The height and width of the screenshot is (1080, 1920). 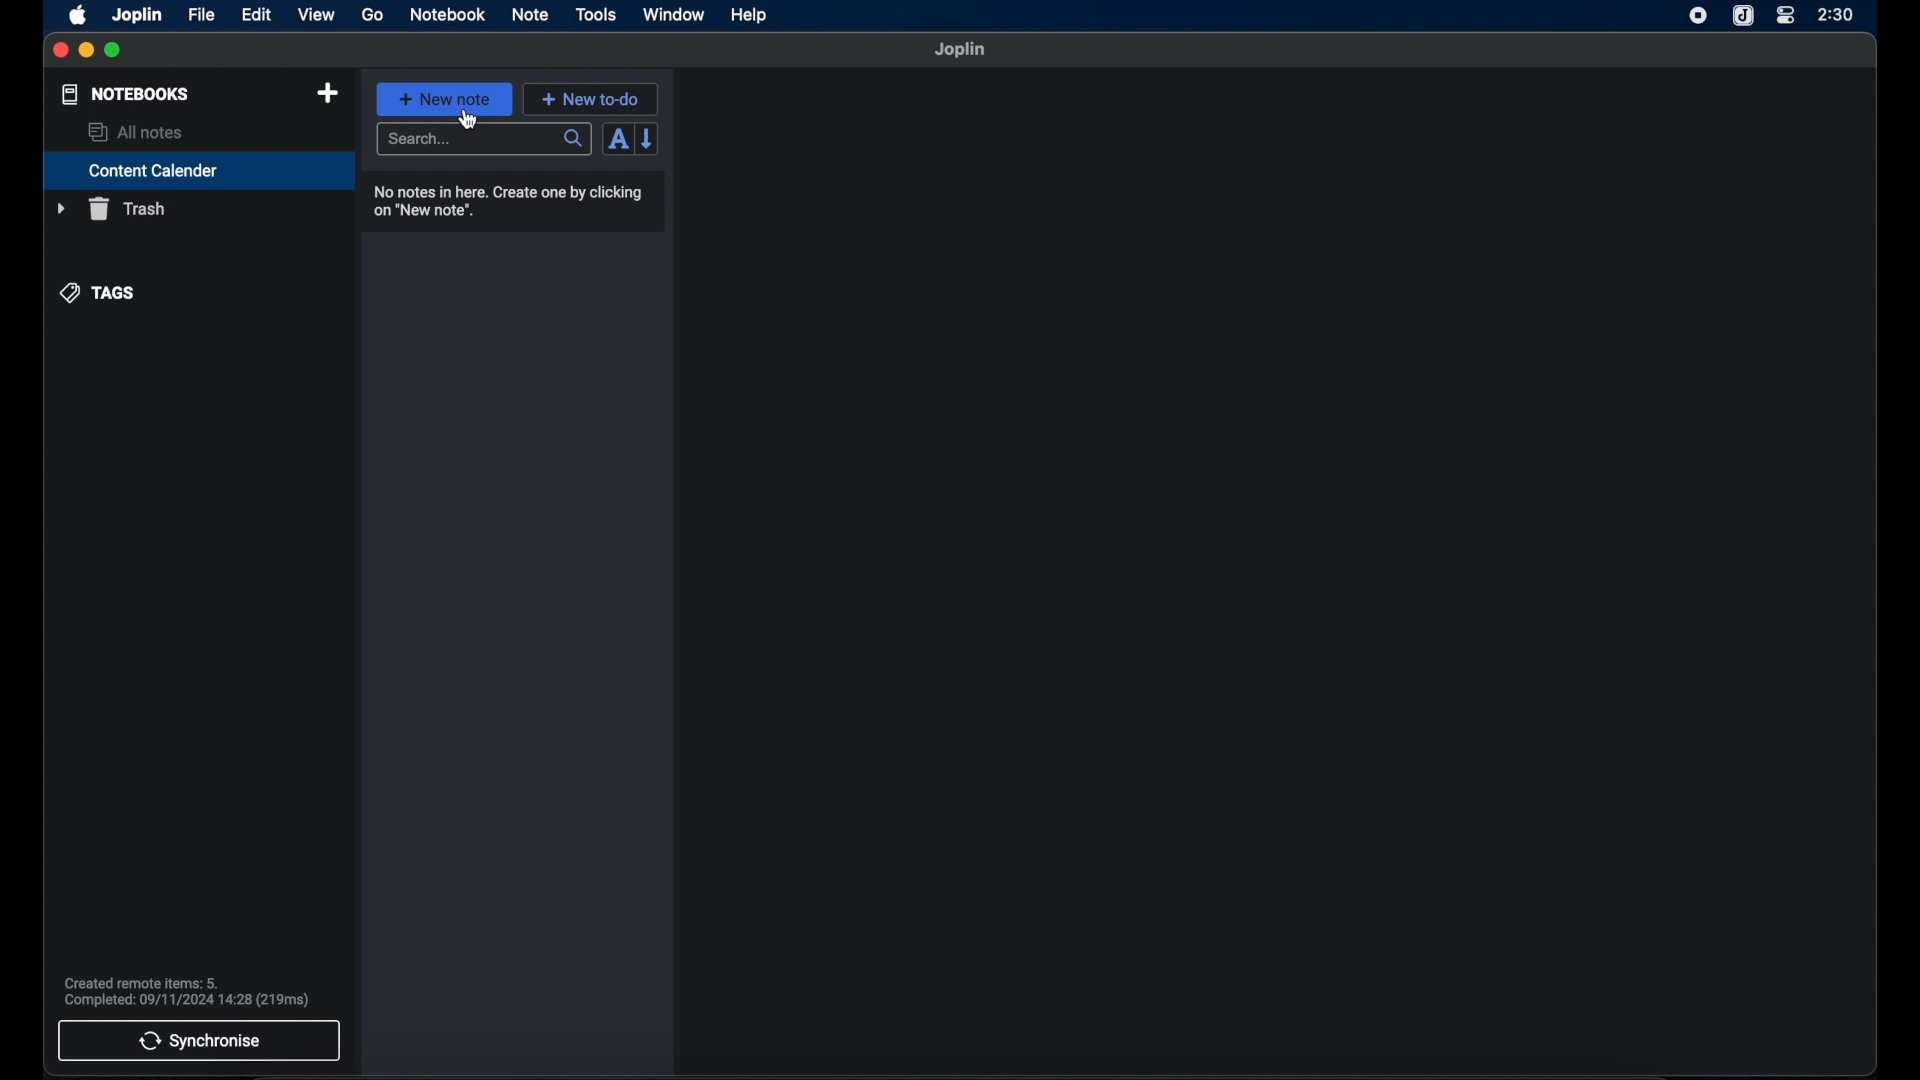 I want to click on toggle sort order field, so click(x=617, y=140).